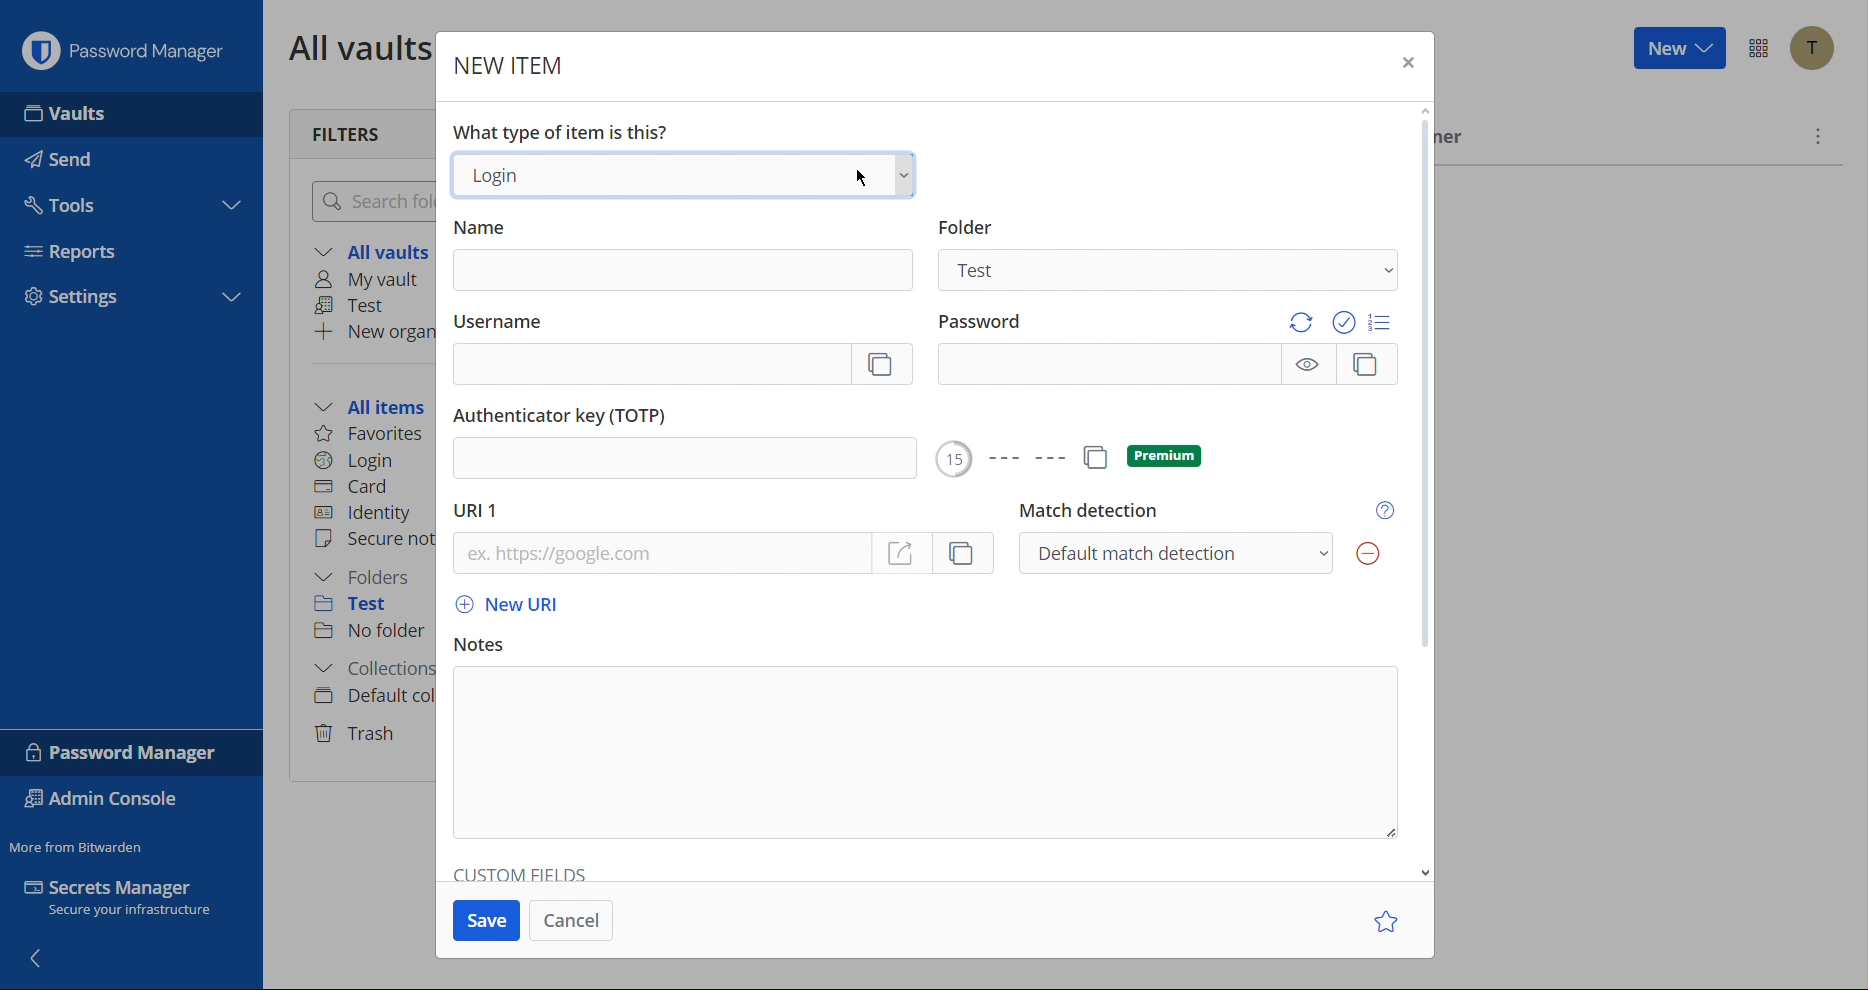 Image resolution: width=1868 pixels, height=990 pixels. What do you see at coordinates (1756, 46) in the screenshot?
I see `Options` at bounding box center [1756, 46].